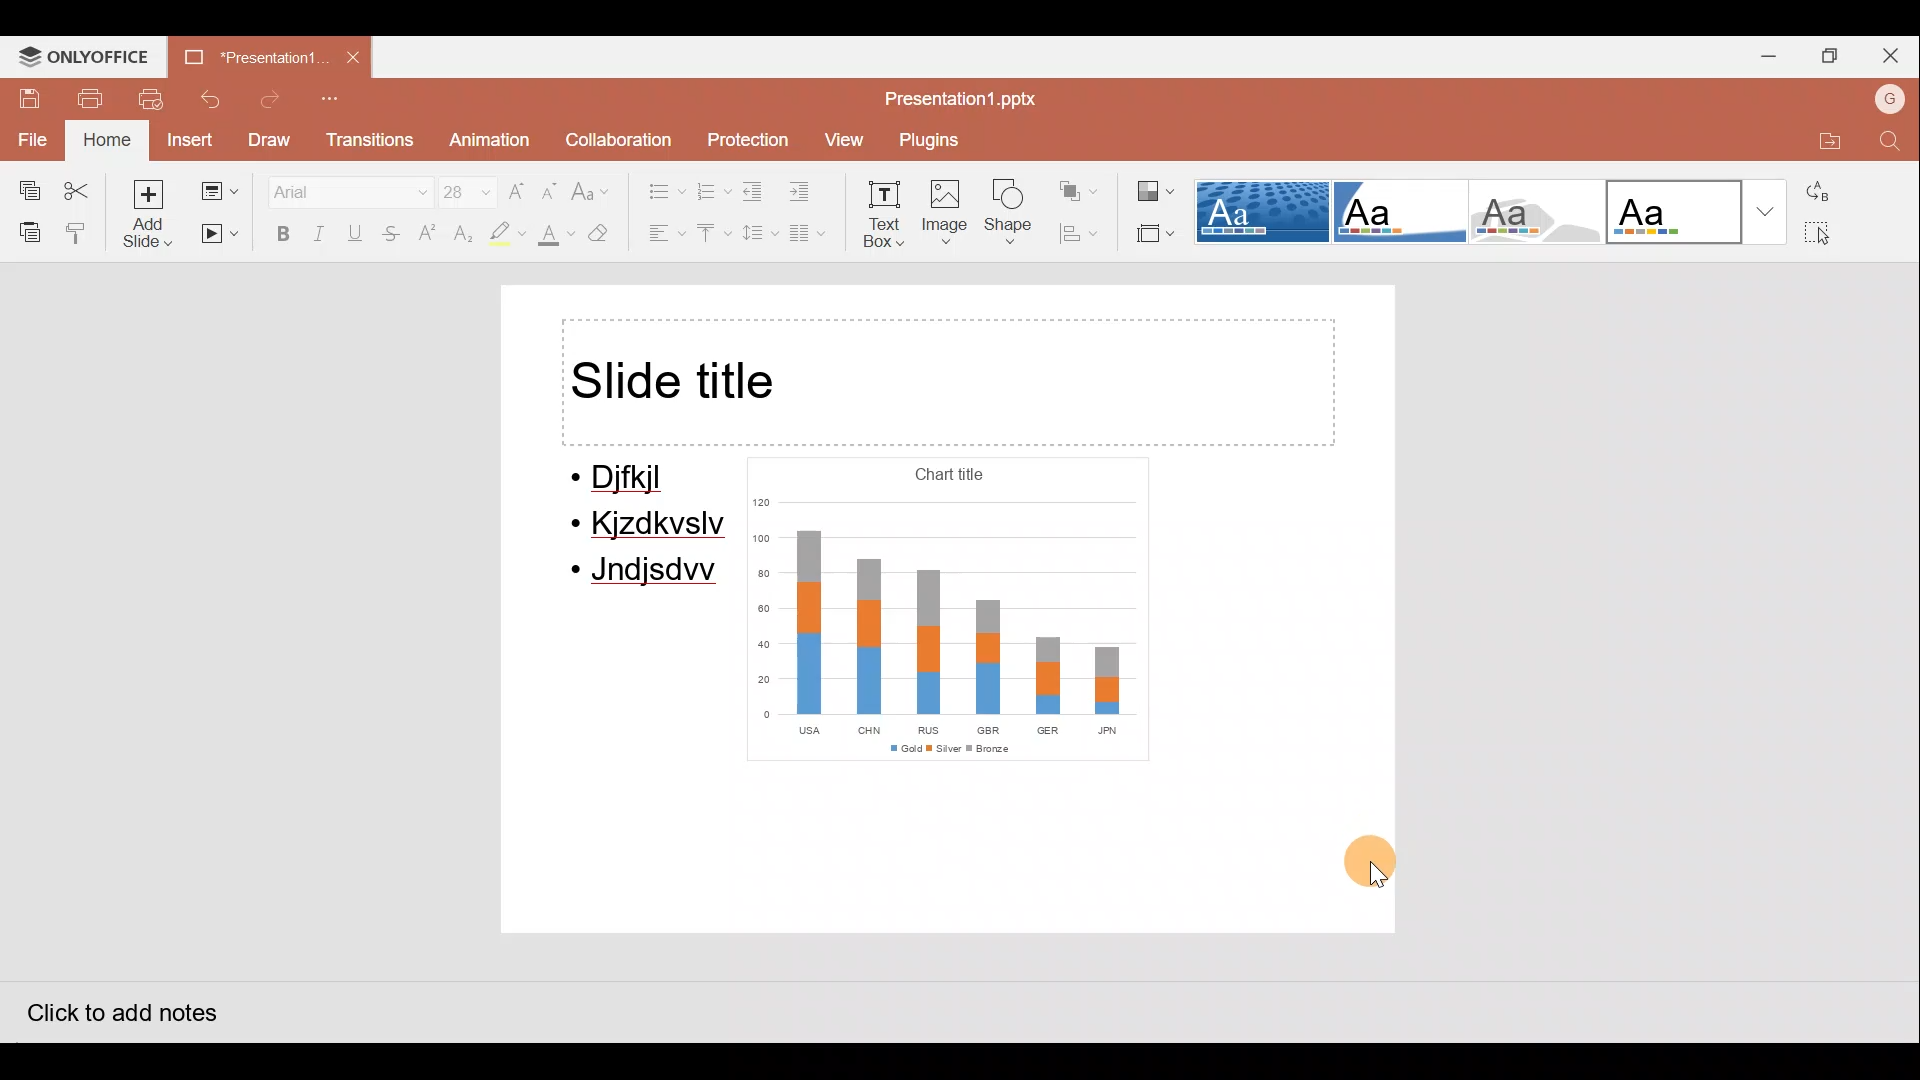  What do you see at coordinates (1888, 143) in the screenshot?
I see `Find` at bounding box center [1888, 143].